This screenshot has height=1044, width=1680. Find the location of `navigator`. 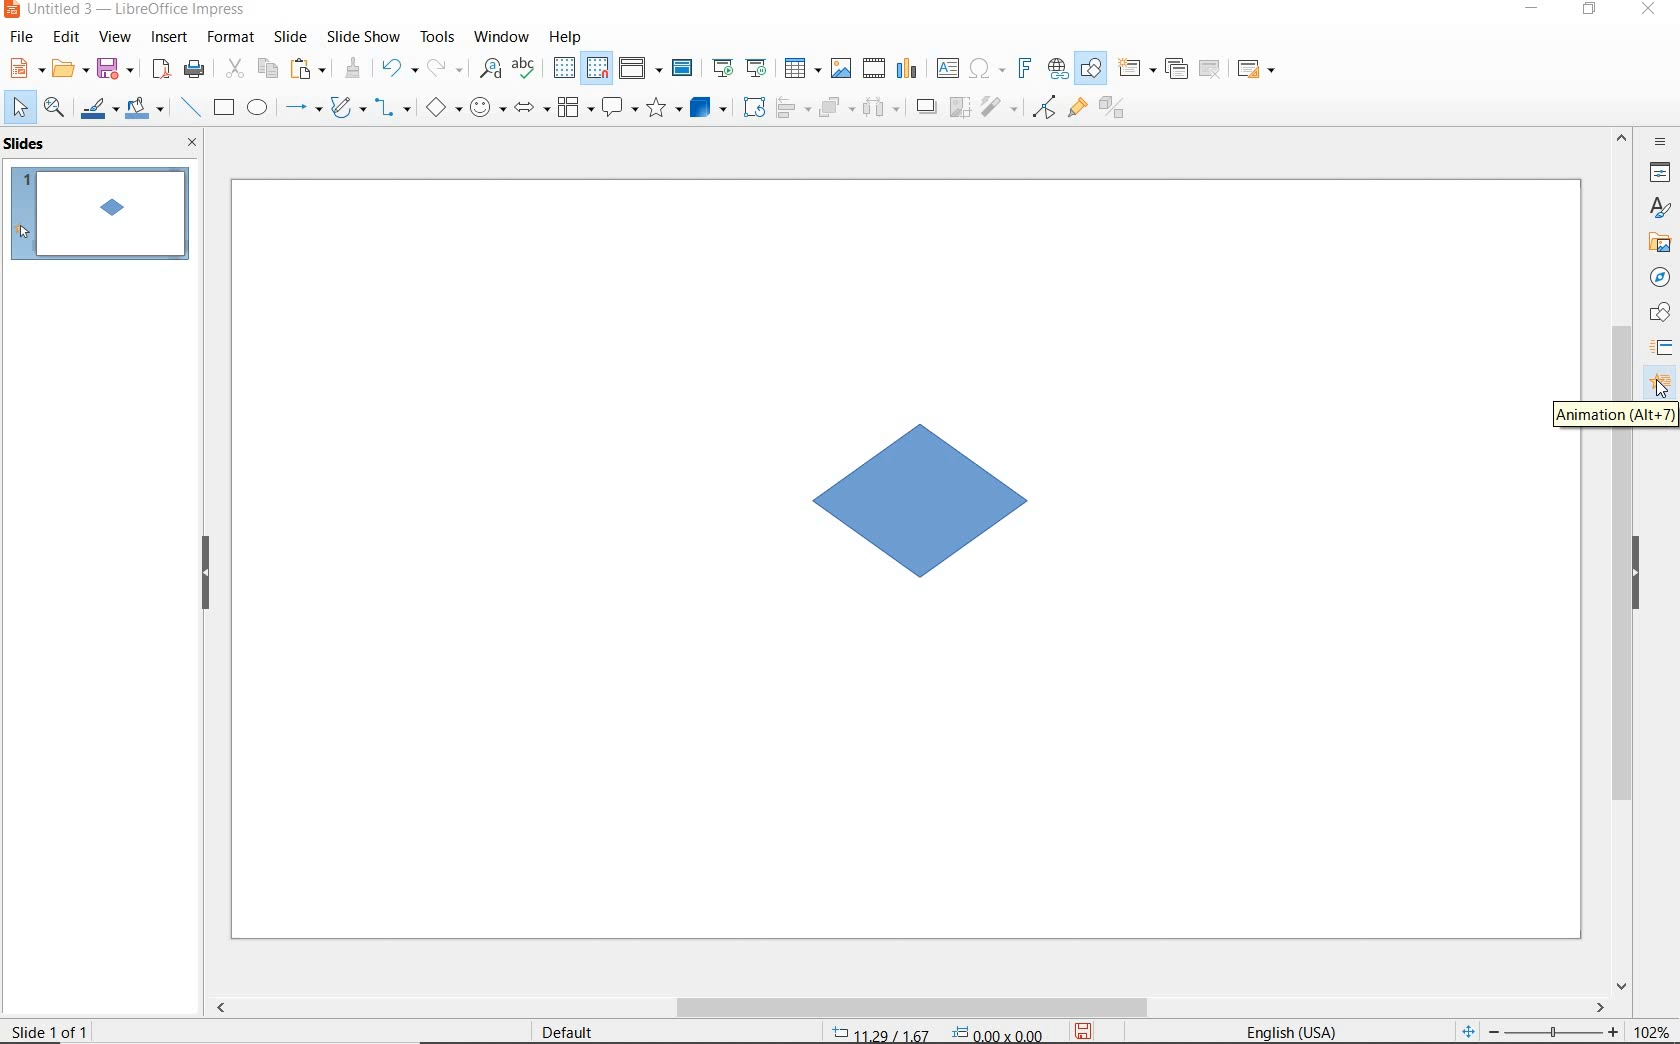

navigator is located at coordinates (1661, 277).